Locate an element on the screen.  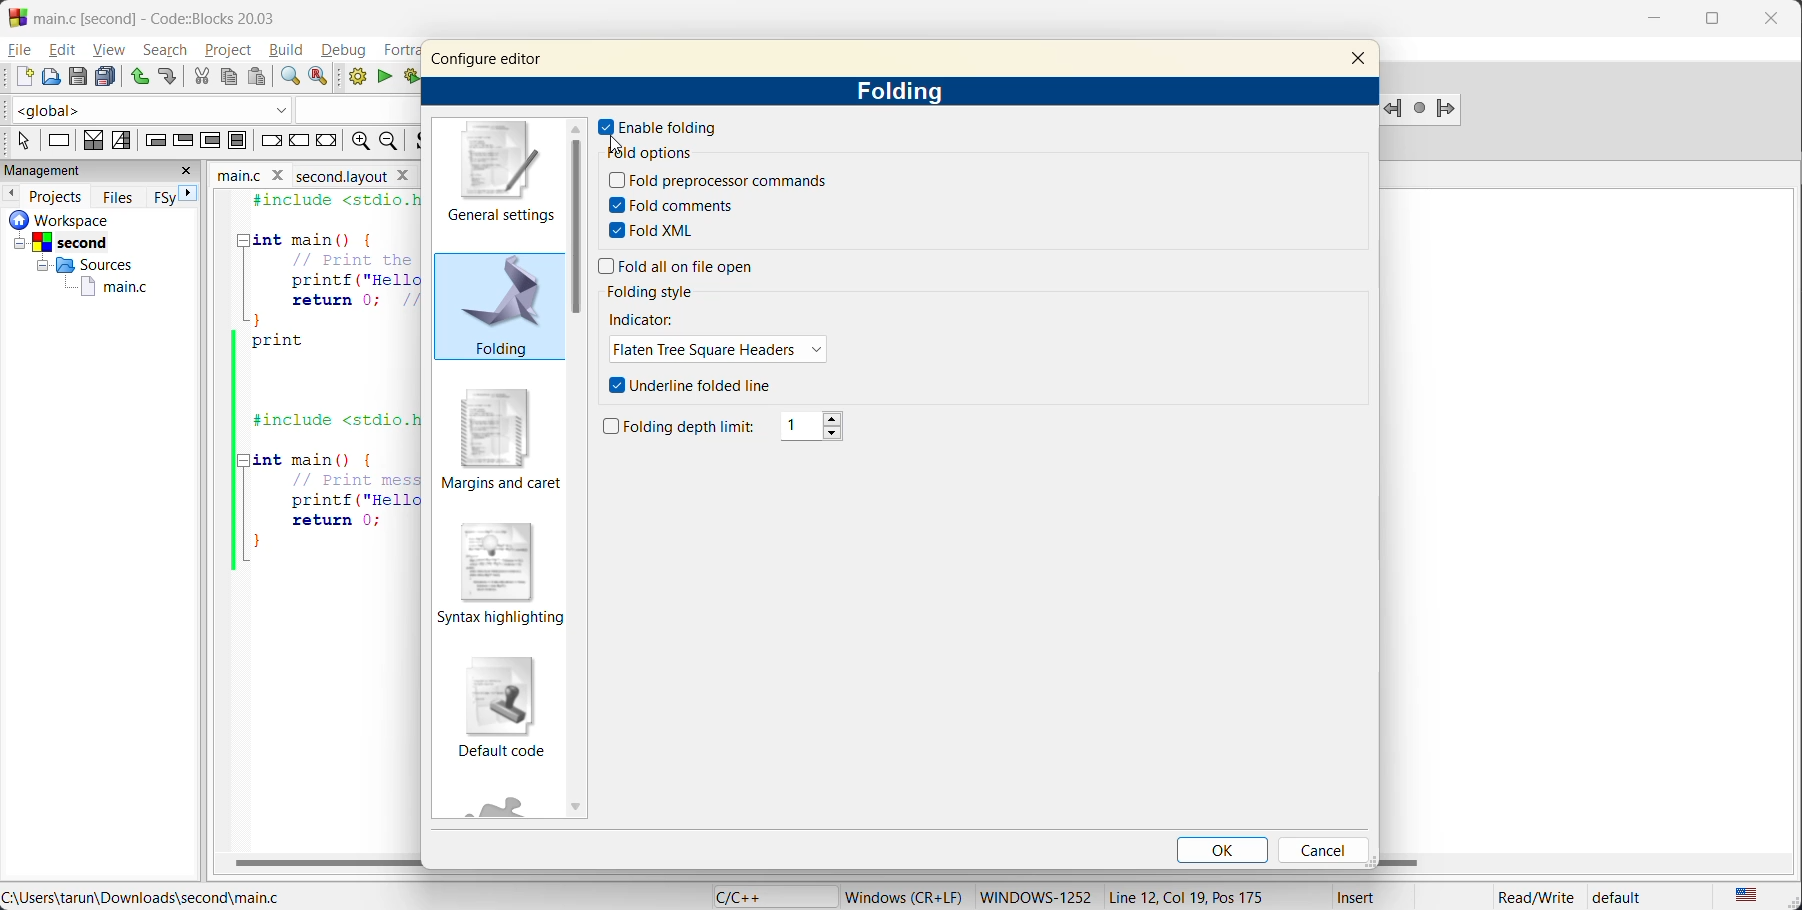
instruction  is located at coordinates (60, 140).